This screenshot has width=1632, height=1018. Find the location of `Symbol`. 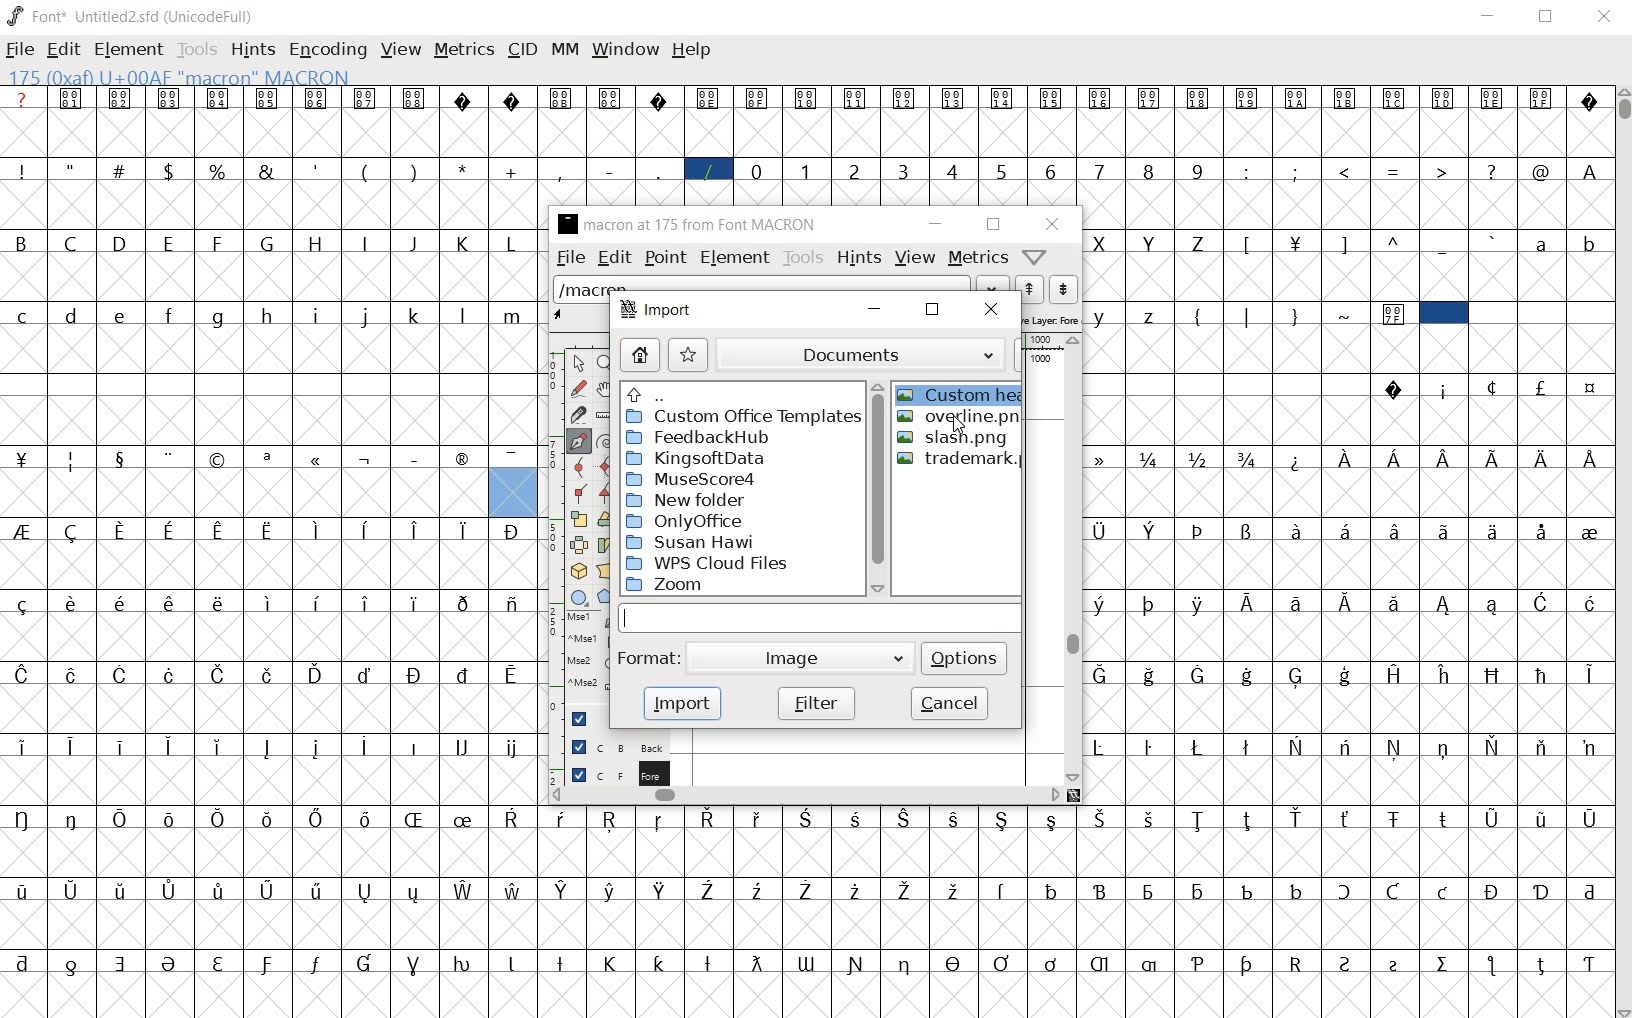

Symbol is located at coordinates (1345, 891).